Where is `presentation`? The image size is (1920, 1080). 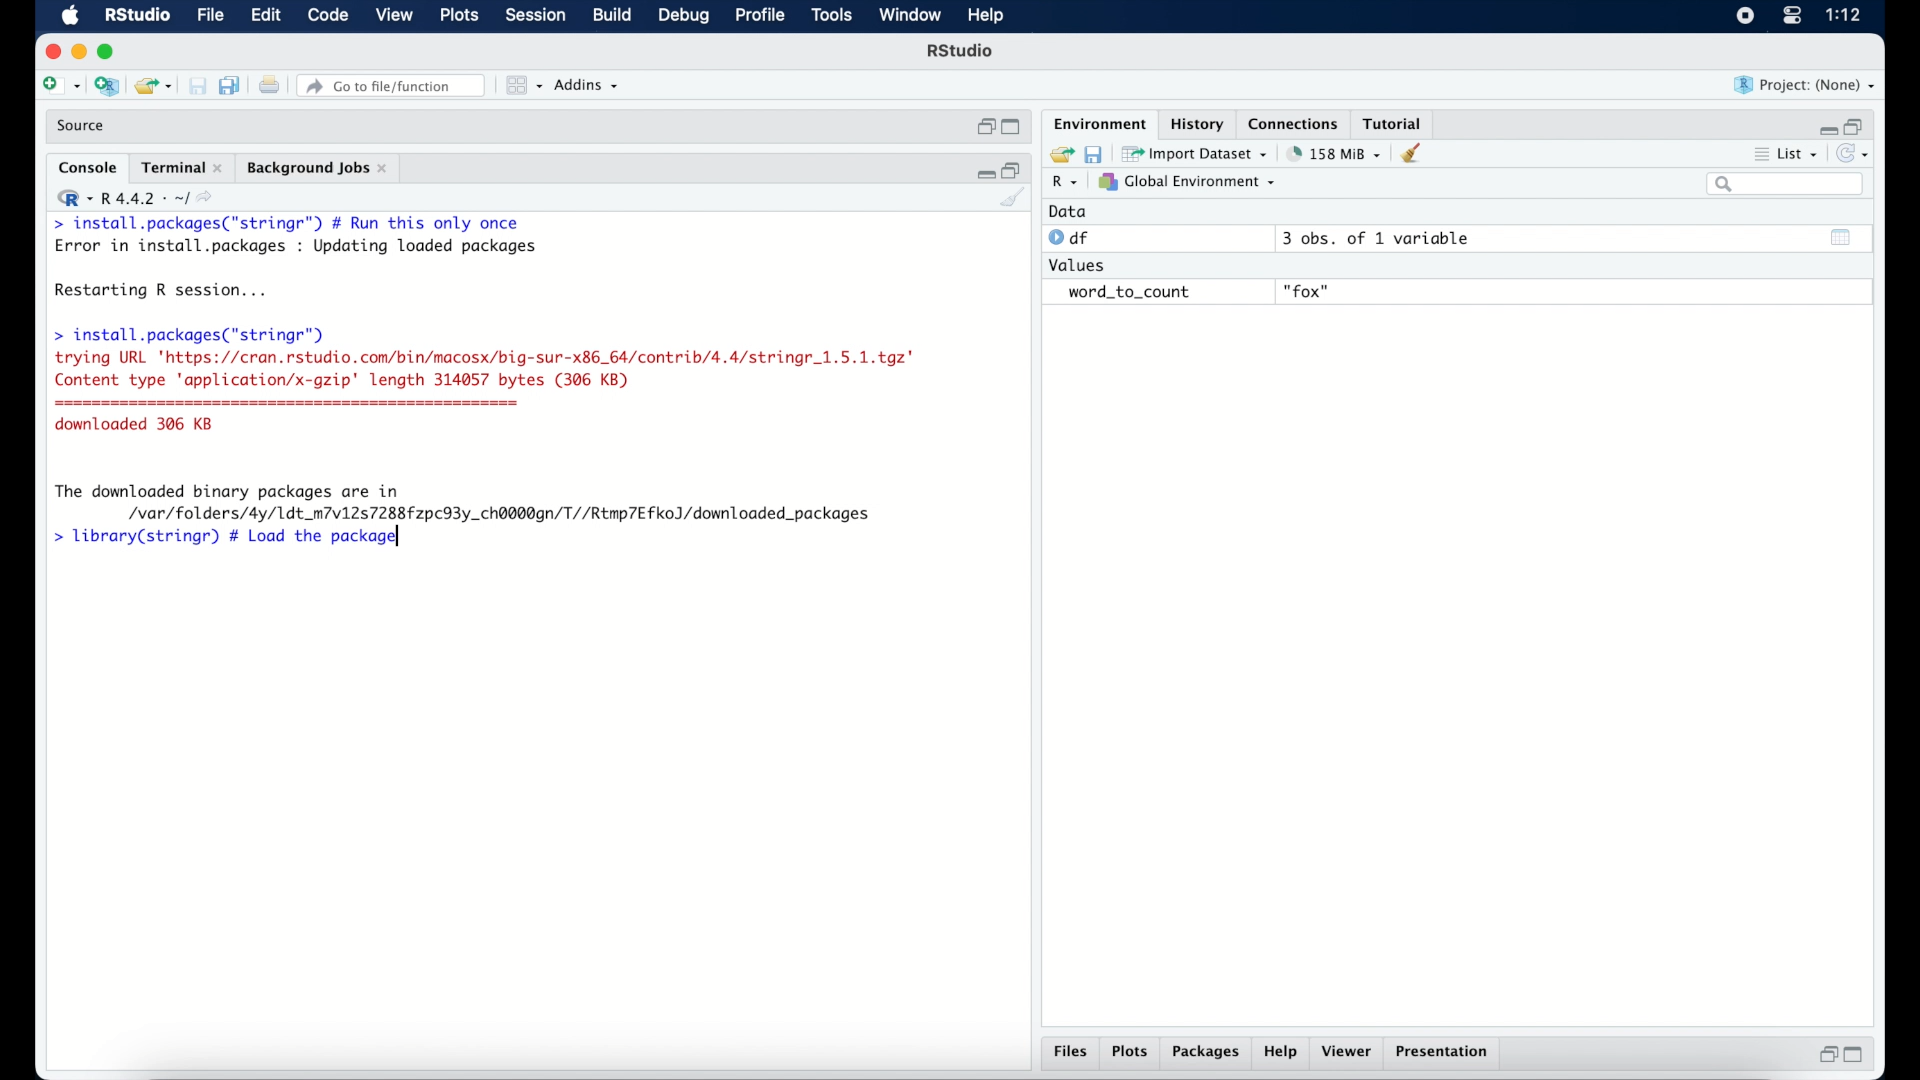
presentation is located at coordinates (1445, 1054).